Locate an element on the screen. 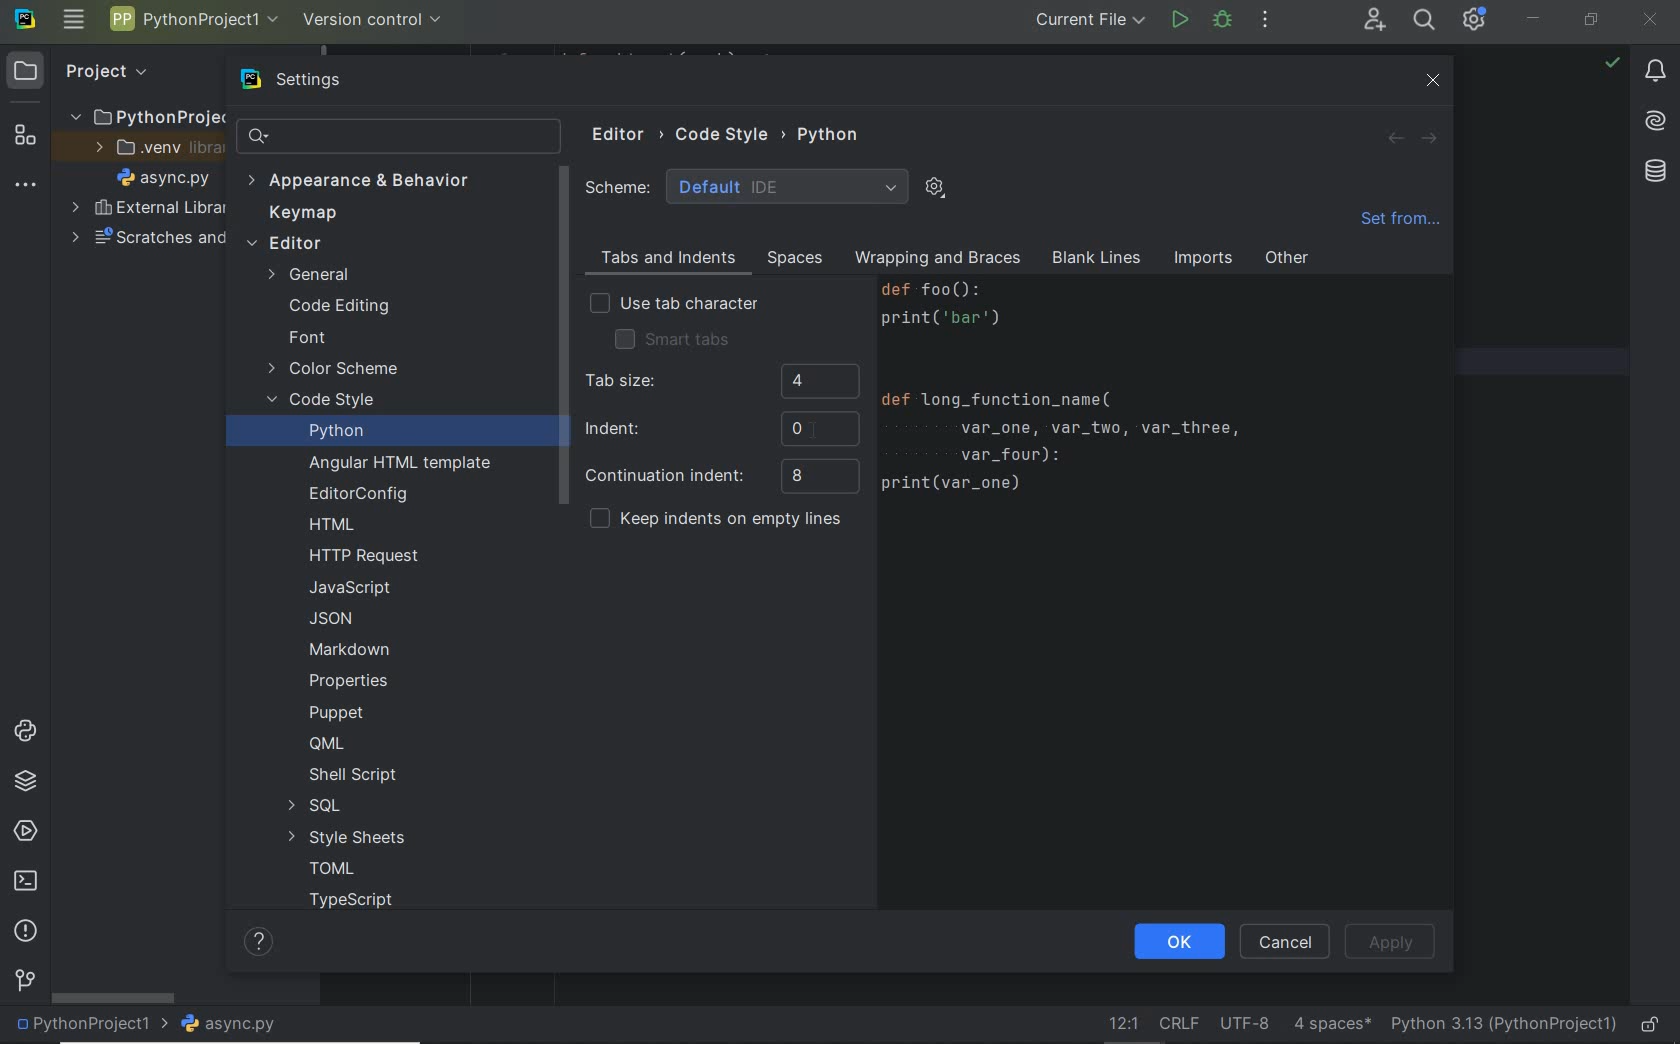 The width and height of the screenshot is (1680, 1044). Search Everywhere is located at coordinates (1423, 23).